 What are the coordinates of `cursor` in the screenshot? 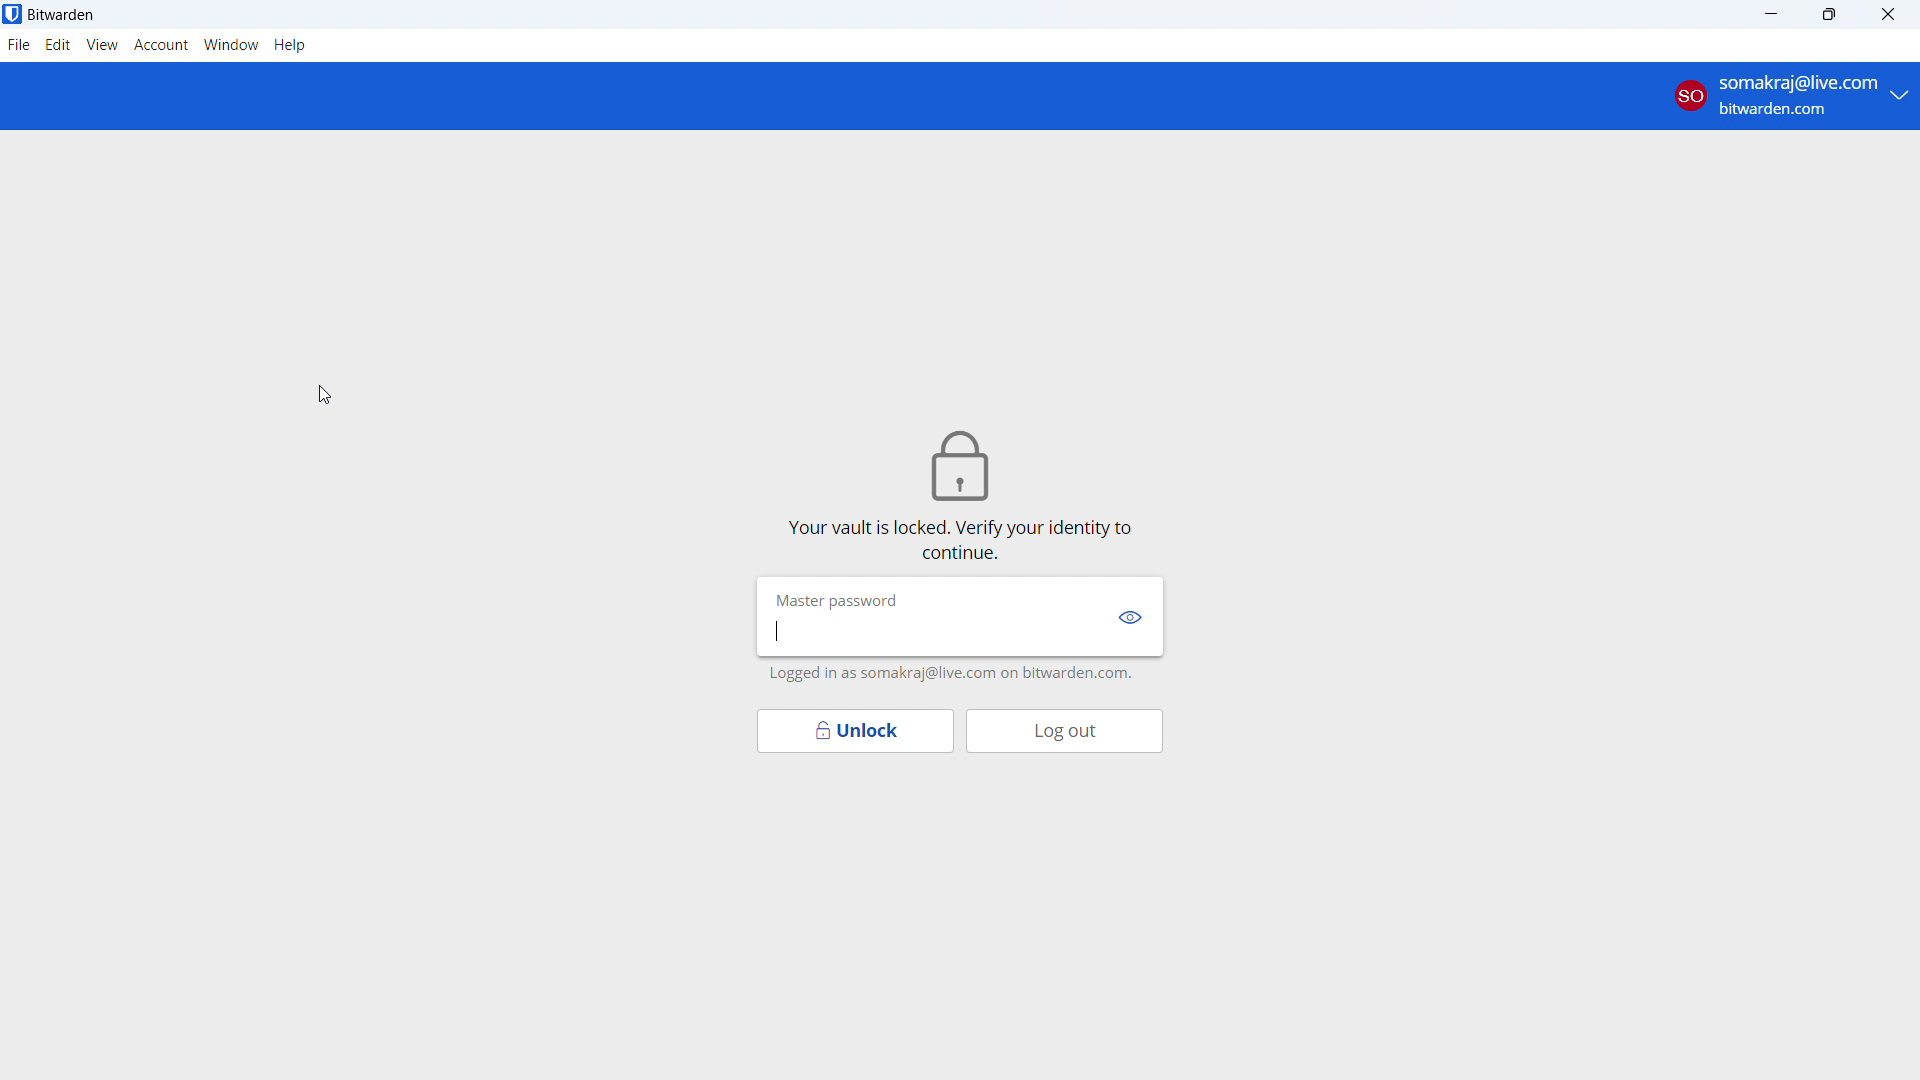 It's located at (309, 394).